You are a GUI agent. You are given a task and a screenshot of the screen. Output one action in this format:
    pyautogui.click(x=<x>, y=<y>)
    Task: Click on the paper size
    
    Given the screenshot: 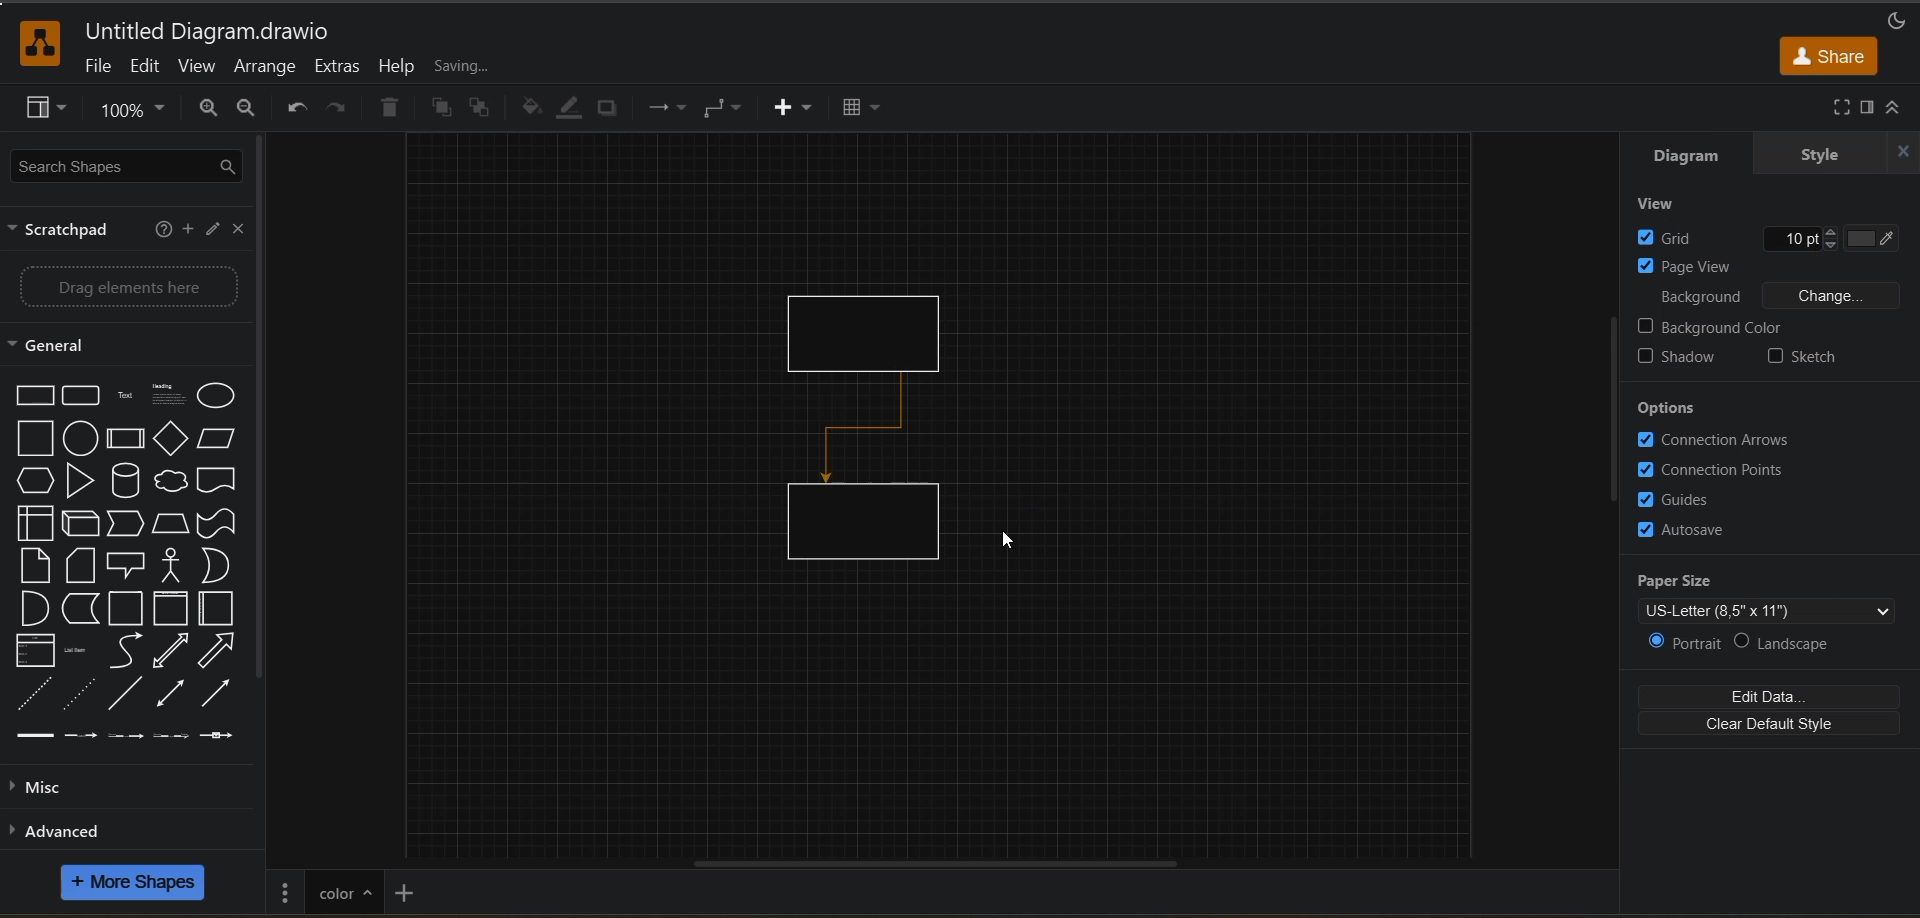 What is the action you would take?
    pyautogui.click(x=1774, y=592)
    